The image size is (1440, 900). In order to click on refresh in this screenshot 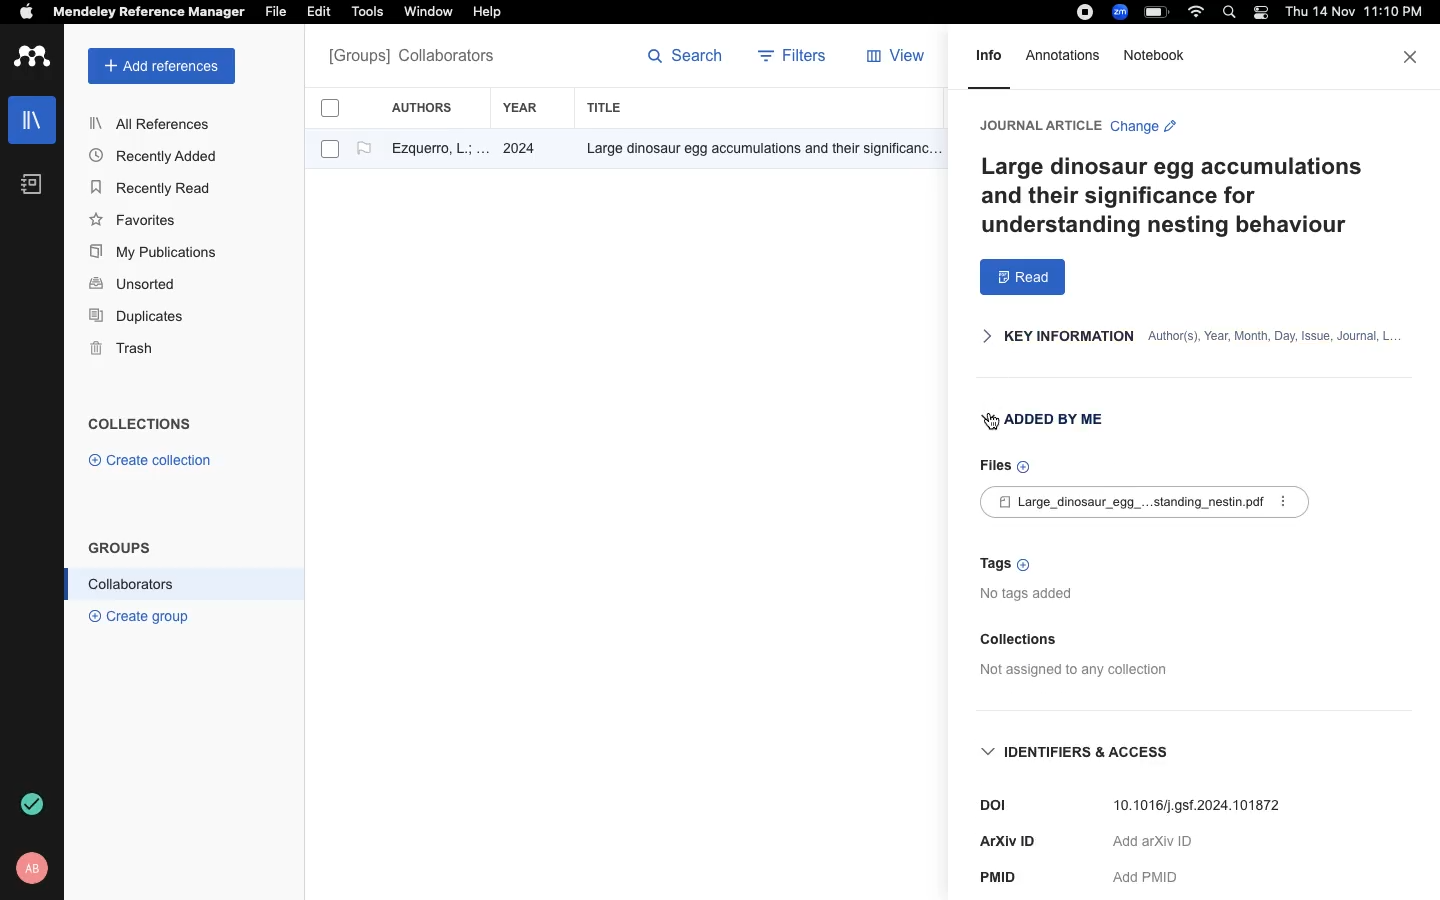, I will do `click(35, 804)`.